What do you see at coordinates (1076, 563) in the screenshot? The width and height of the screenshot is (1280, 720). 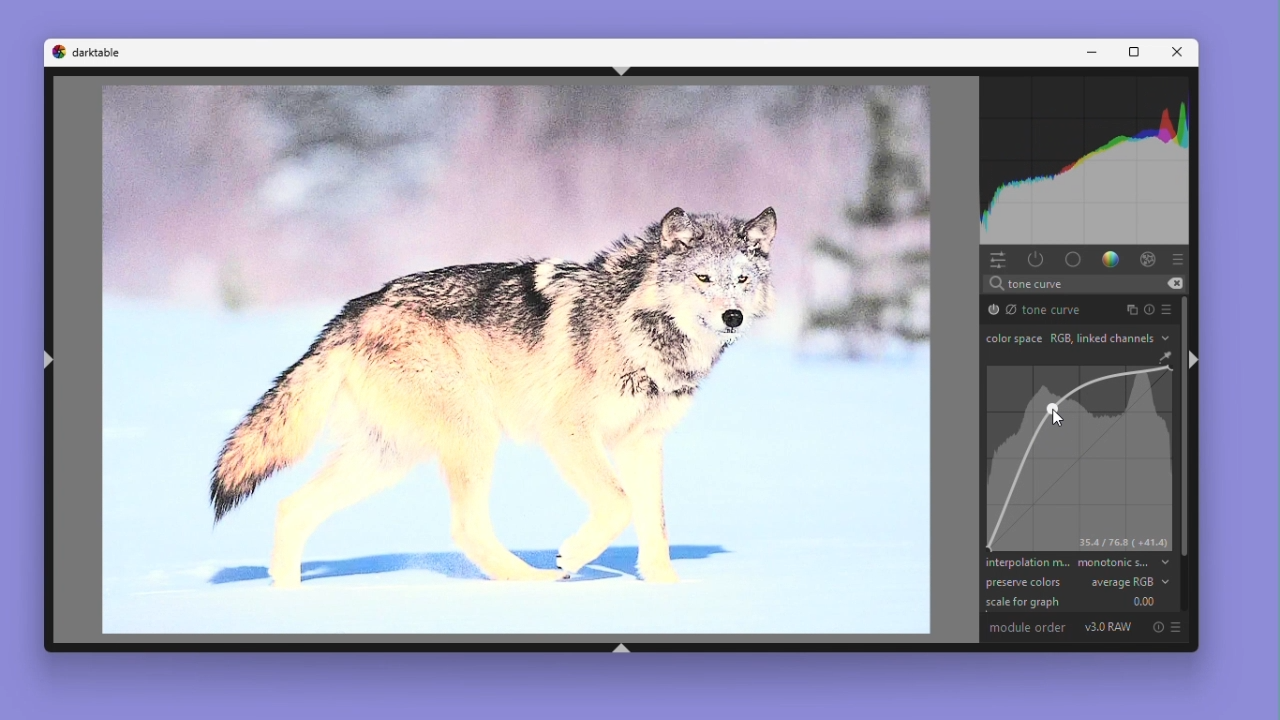 I see `Interpolation method` at bounding box center [1076, 563].